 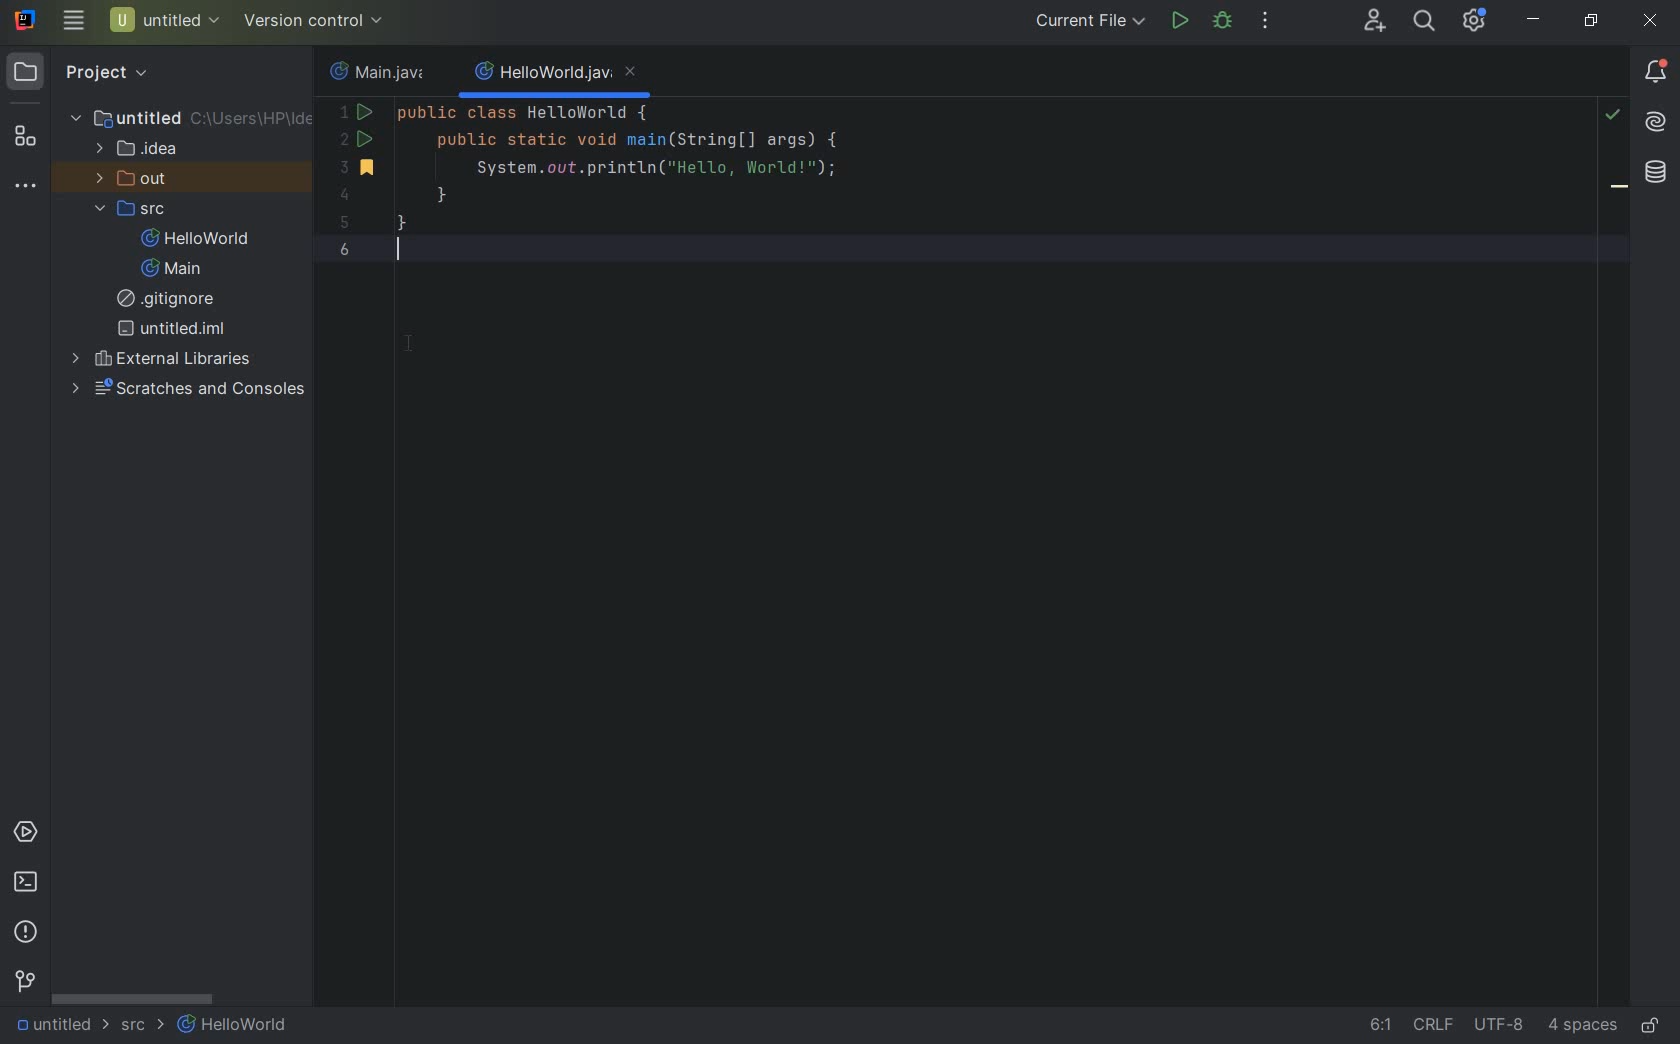 I want to click on configure version control, so click(x=311, y=21).